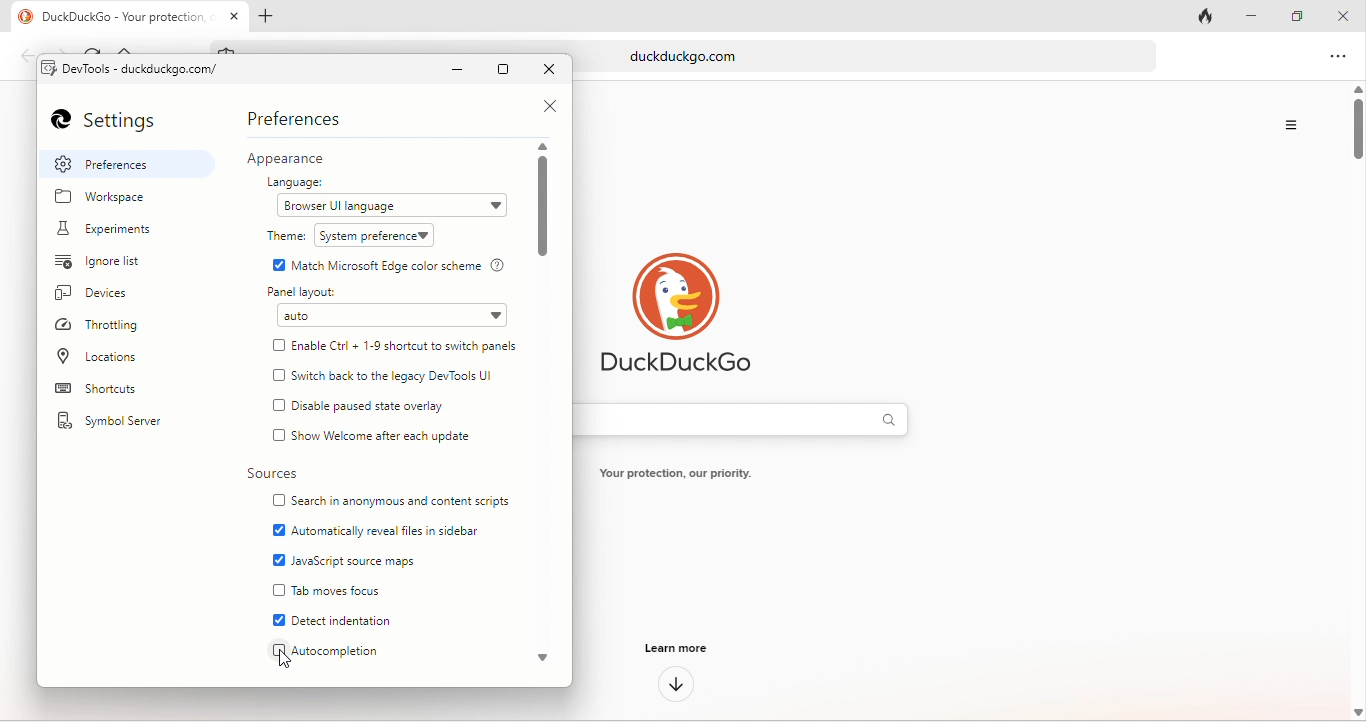 Image resolution: width=1366 pixels, height=722 pixels. What do you see at coordinates (404, 377) in the screenshot?
I see `switch back to the legacy dev tools ui` at bounding box center [404, 377].